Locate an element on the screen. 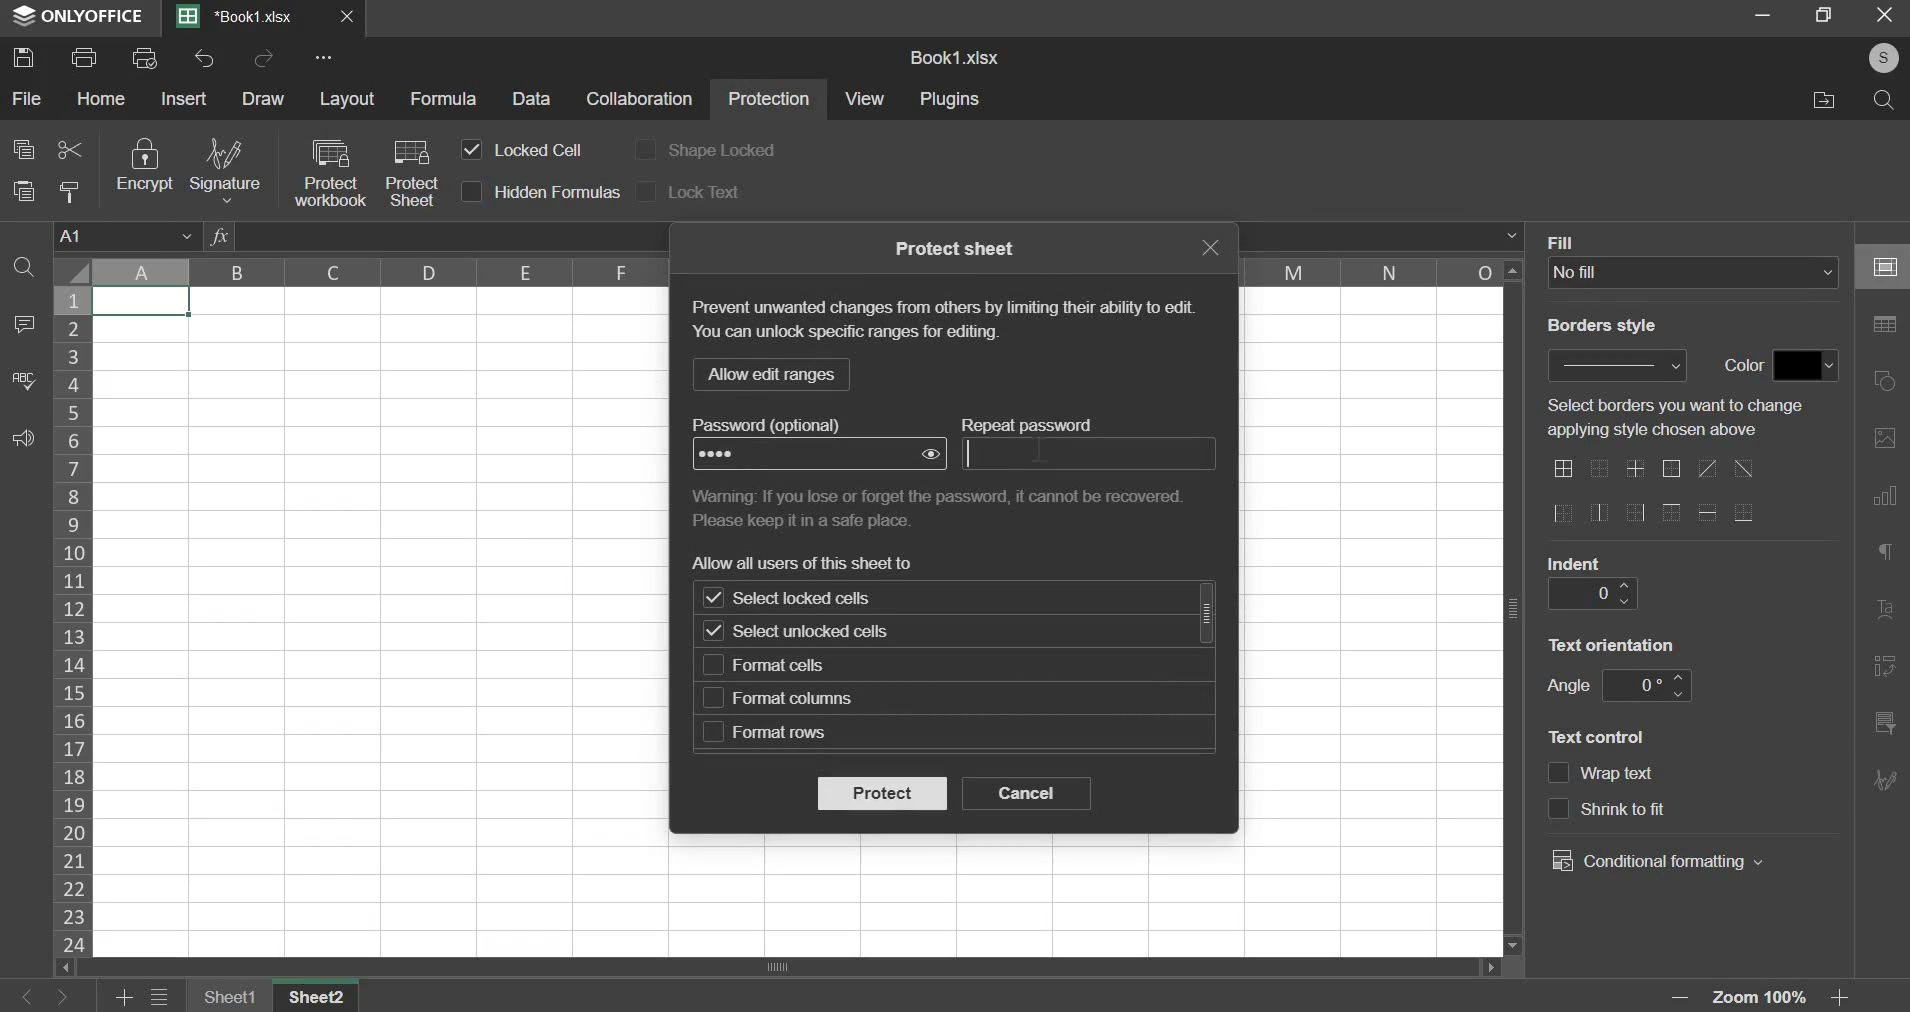 The width and height of the screenshot is (1910, 1012). sheet is located at coordinates (322, 996).